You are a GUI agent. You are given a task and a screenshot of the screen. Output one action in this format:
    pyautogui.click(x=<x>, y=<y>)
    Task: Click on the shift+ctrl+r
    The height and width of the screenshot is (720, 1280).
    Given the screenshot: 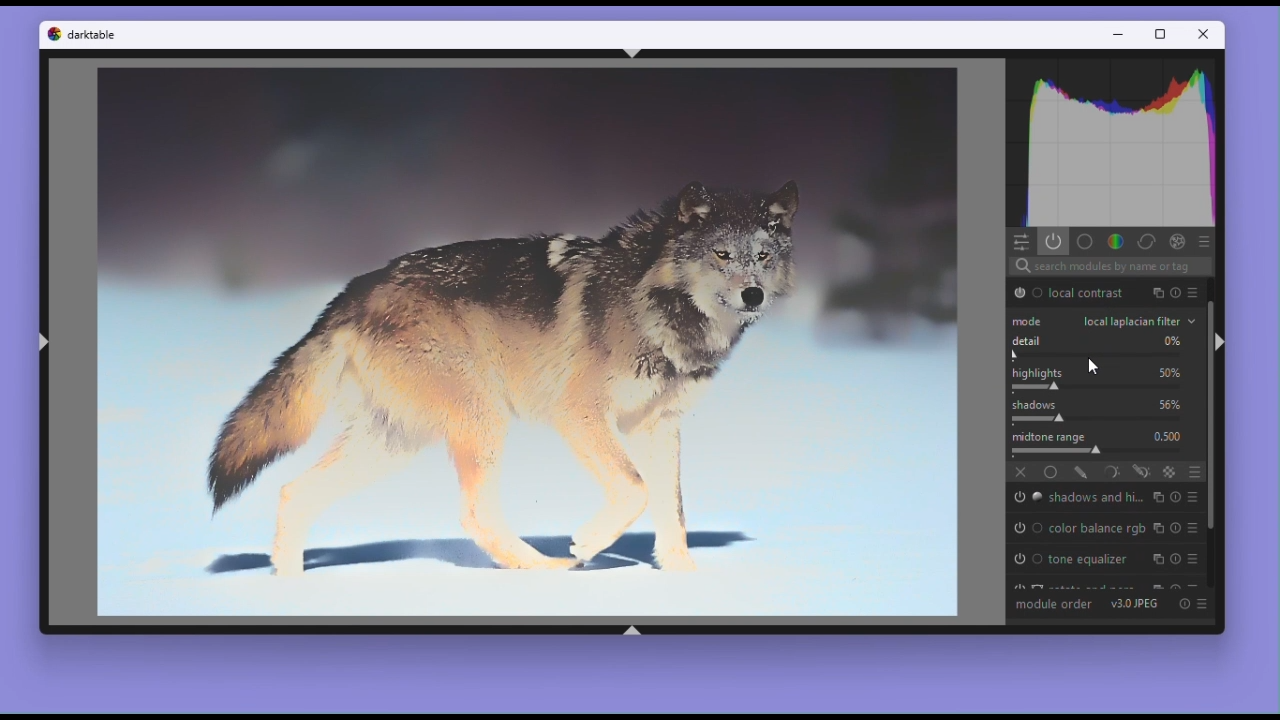 What is the action you would take?
    pyautogui.click(x=1219, y=342)
    